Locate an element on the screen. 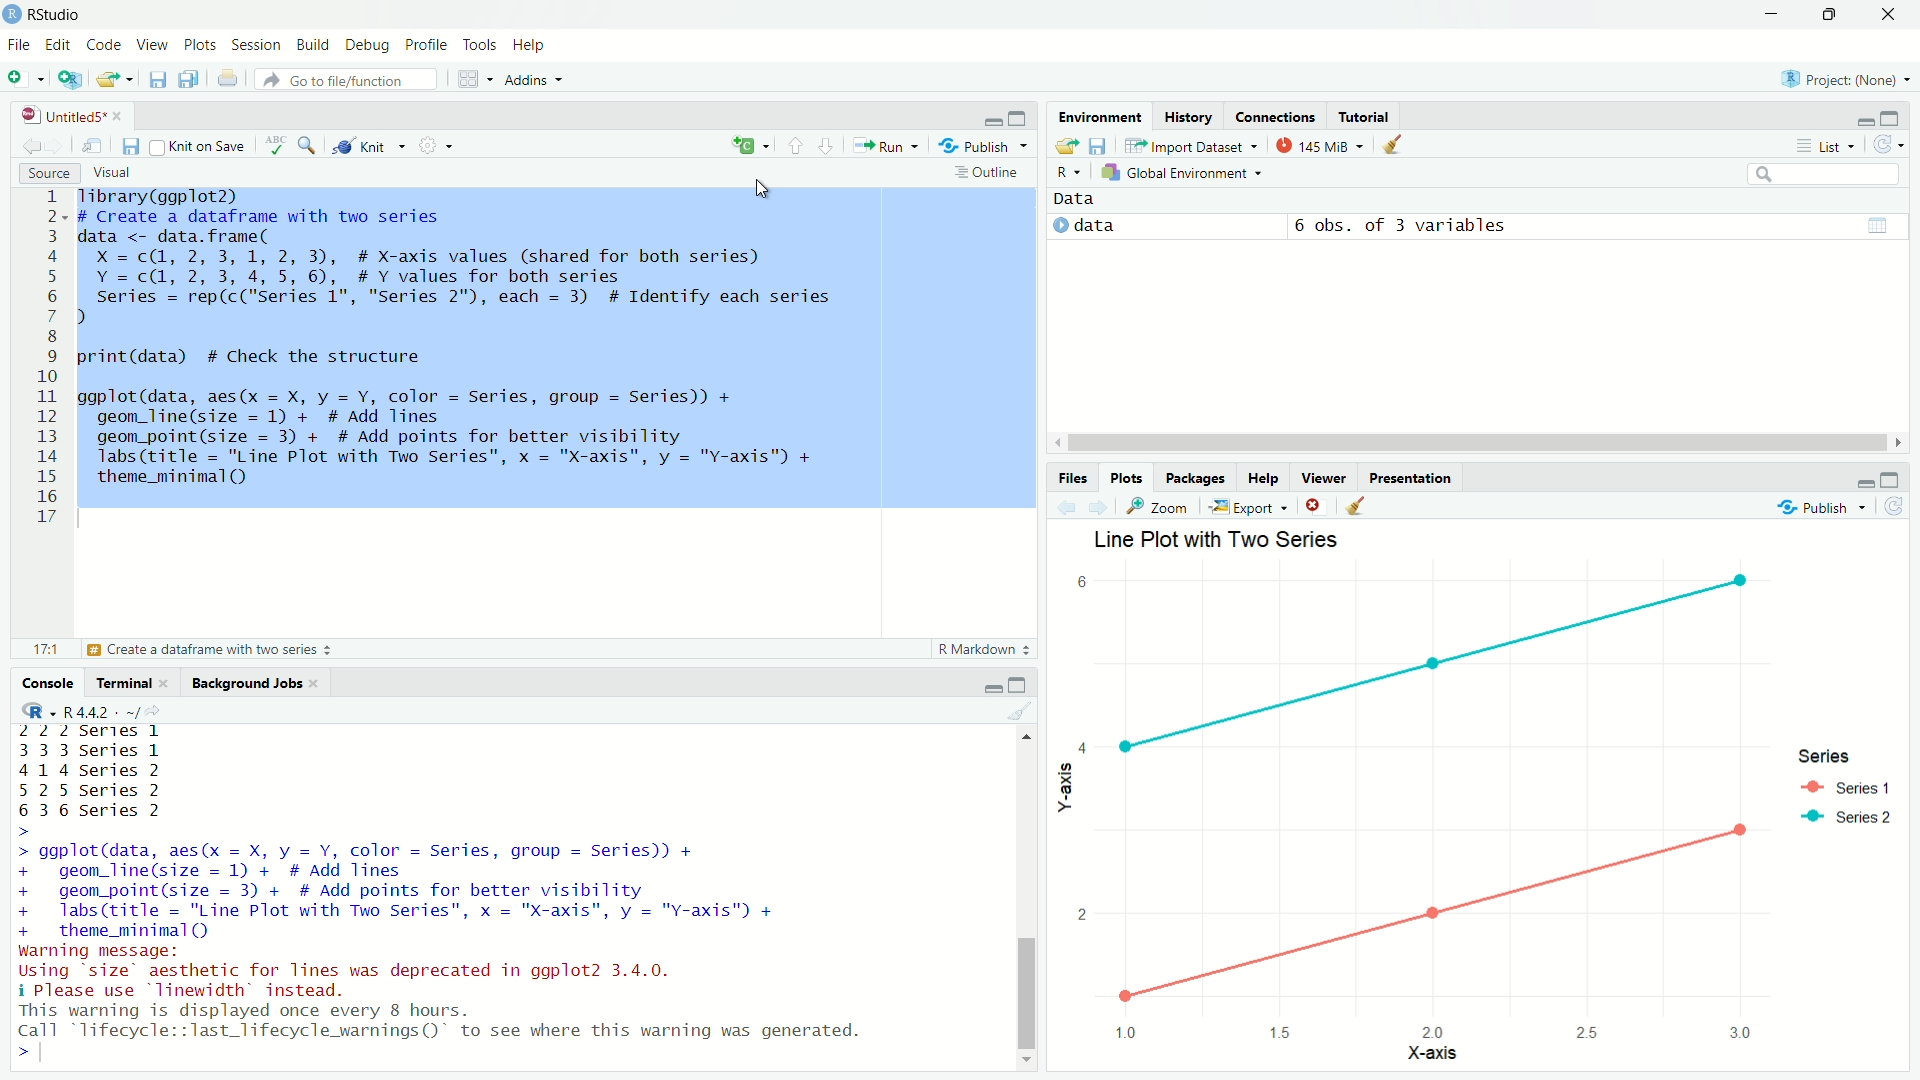 The width and height of the screenshot is (1920, 1080). Create a project is located at coordinates (70, 79).